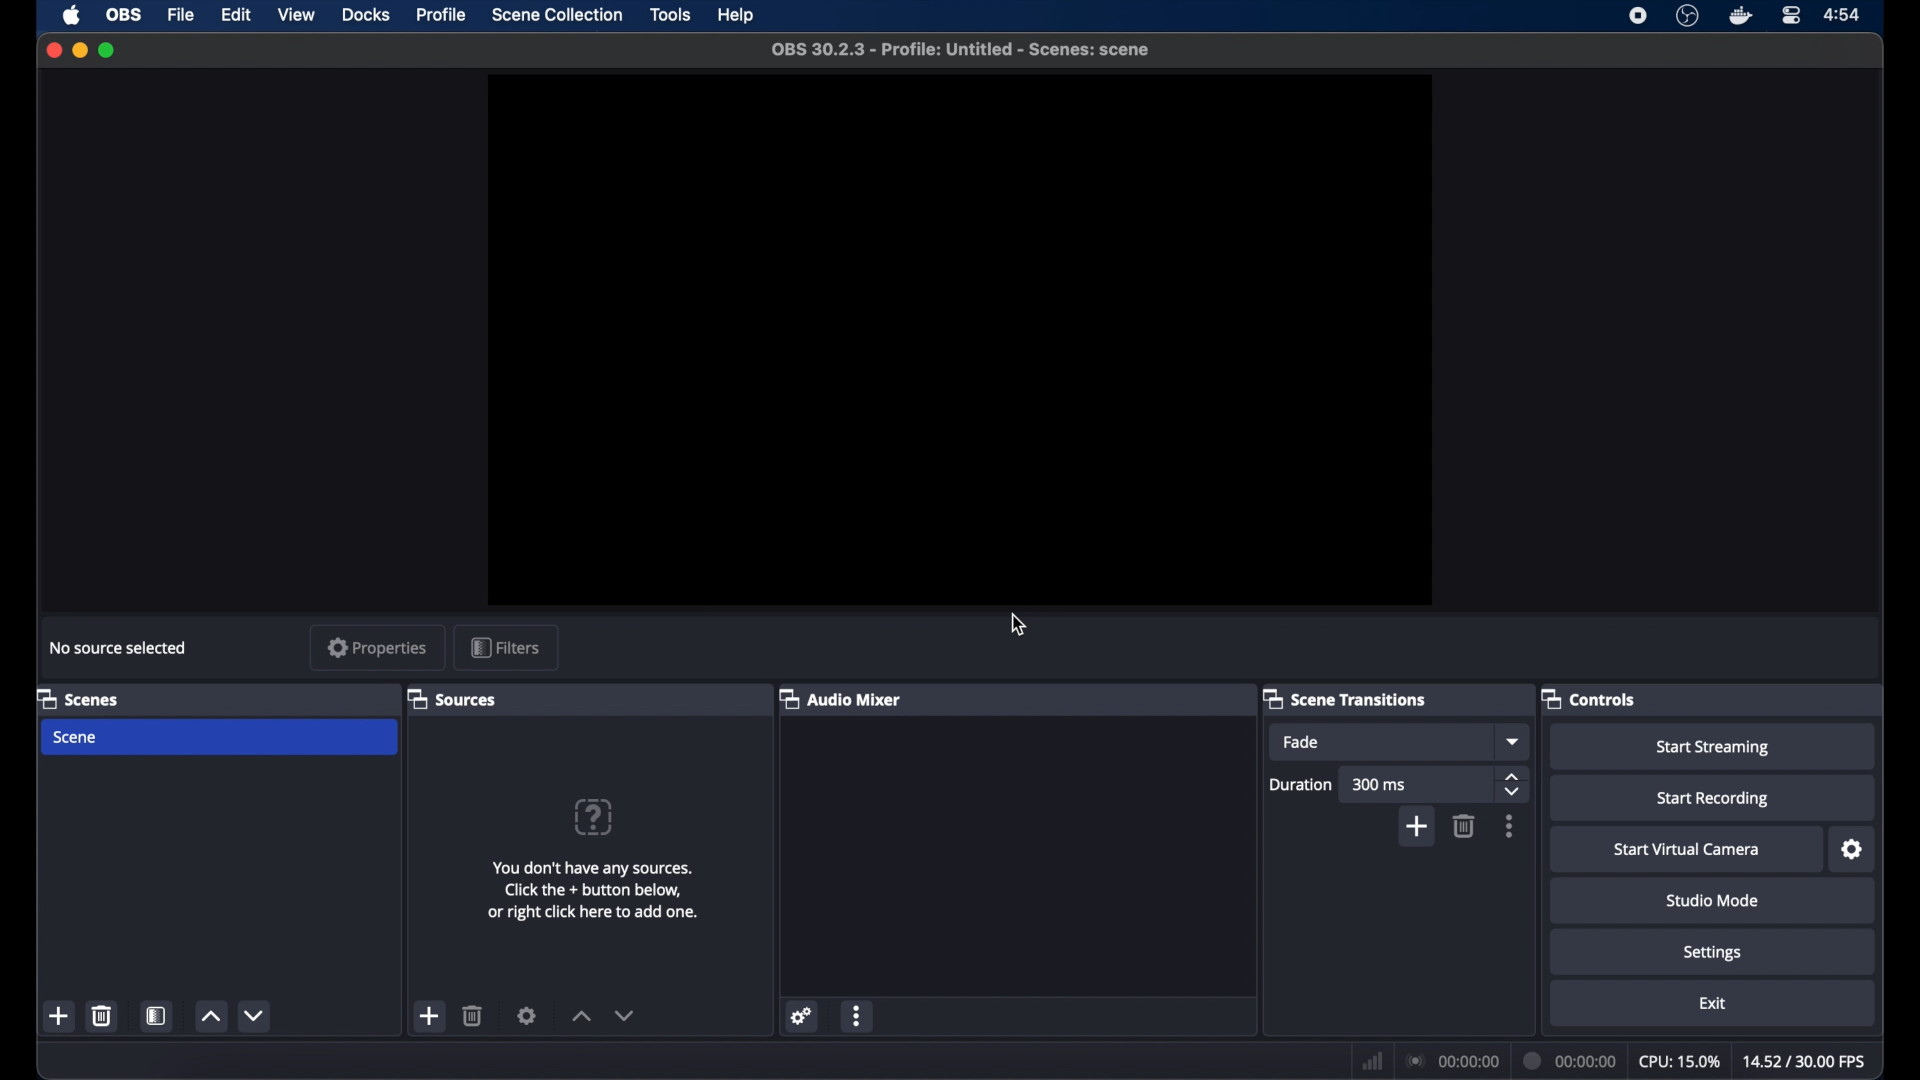 Image resolution: width=1920 pixels, height=1080 pixels. Describe the element at coordinates (48, 48) in the screenshot. I see `close` at that location.